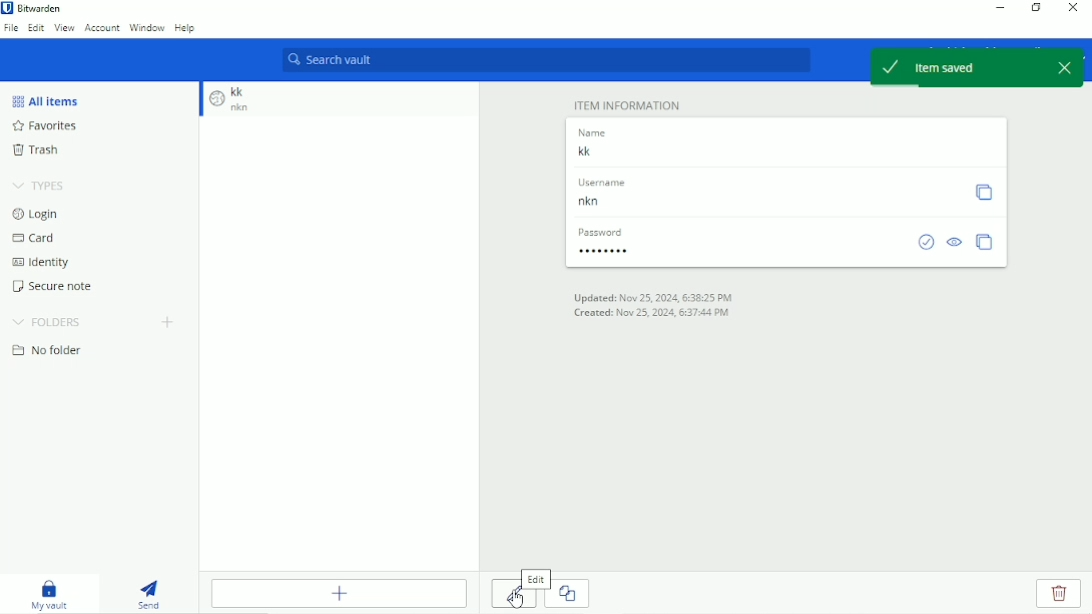 Image resolution: width=1092 pixels, height=614 pixels. What do you see at coordinates (596, 153) in the screenshot?
I see `entry Name` at bounding box center [596, 153].